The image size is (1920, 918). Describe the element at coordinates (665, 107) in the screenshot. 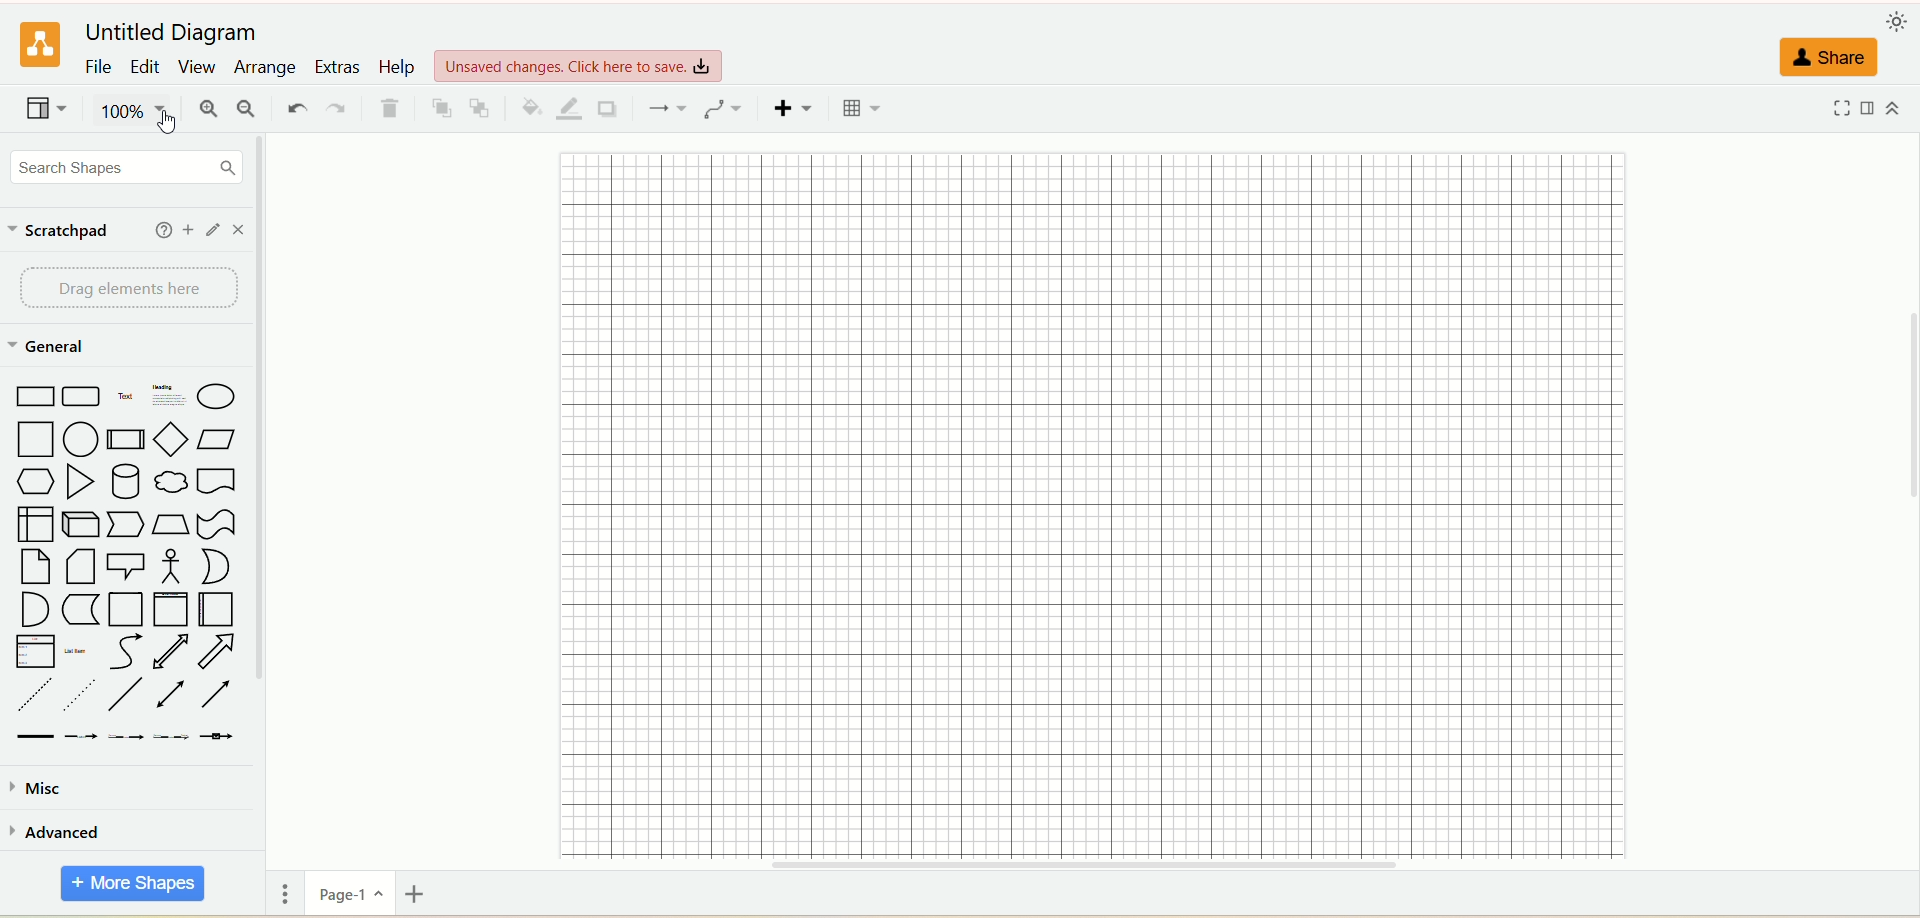

I see `connection` at that location.